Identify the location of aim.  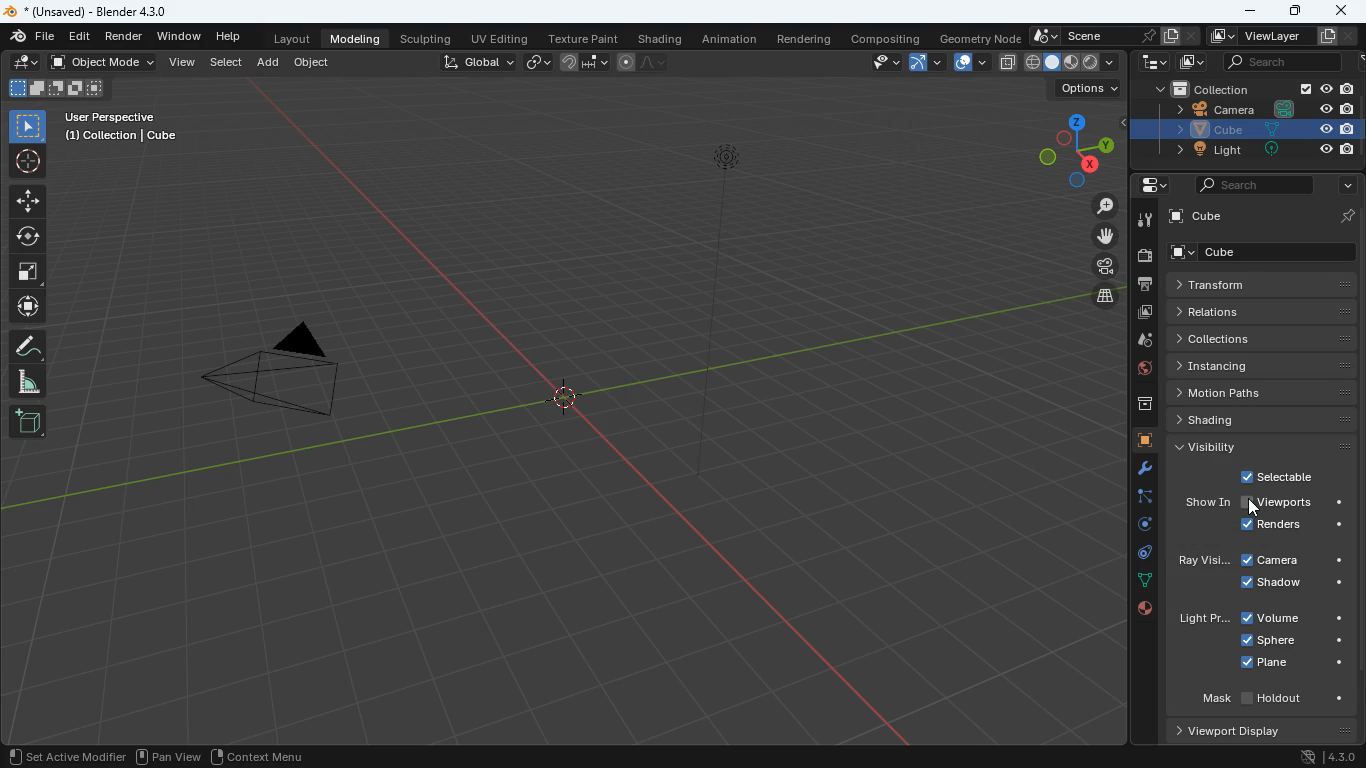
(28, 163).